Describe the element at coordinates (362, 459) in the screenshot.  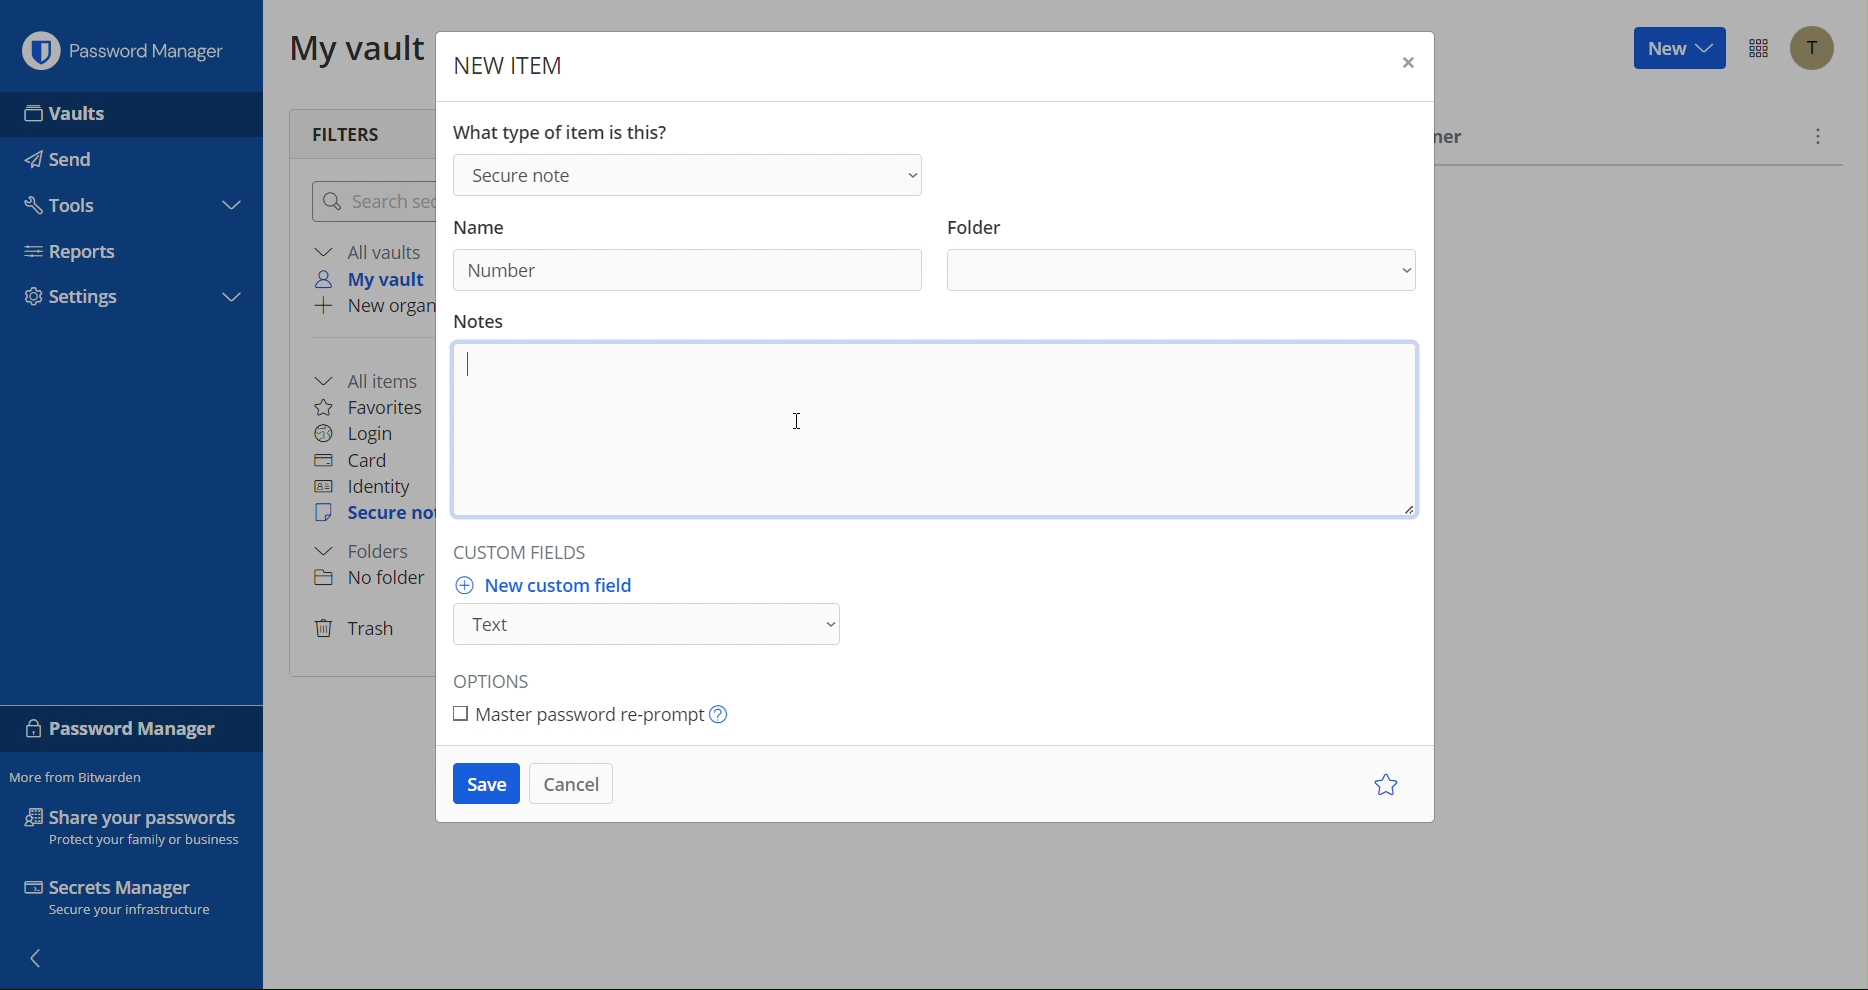
I see `Card` at that location.